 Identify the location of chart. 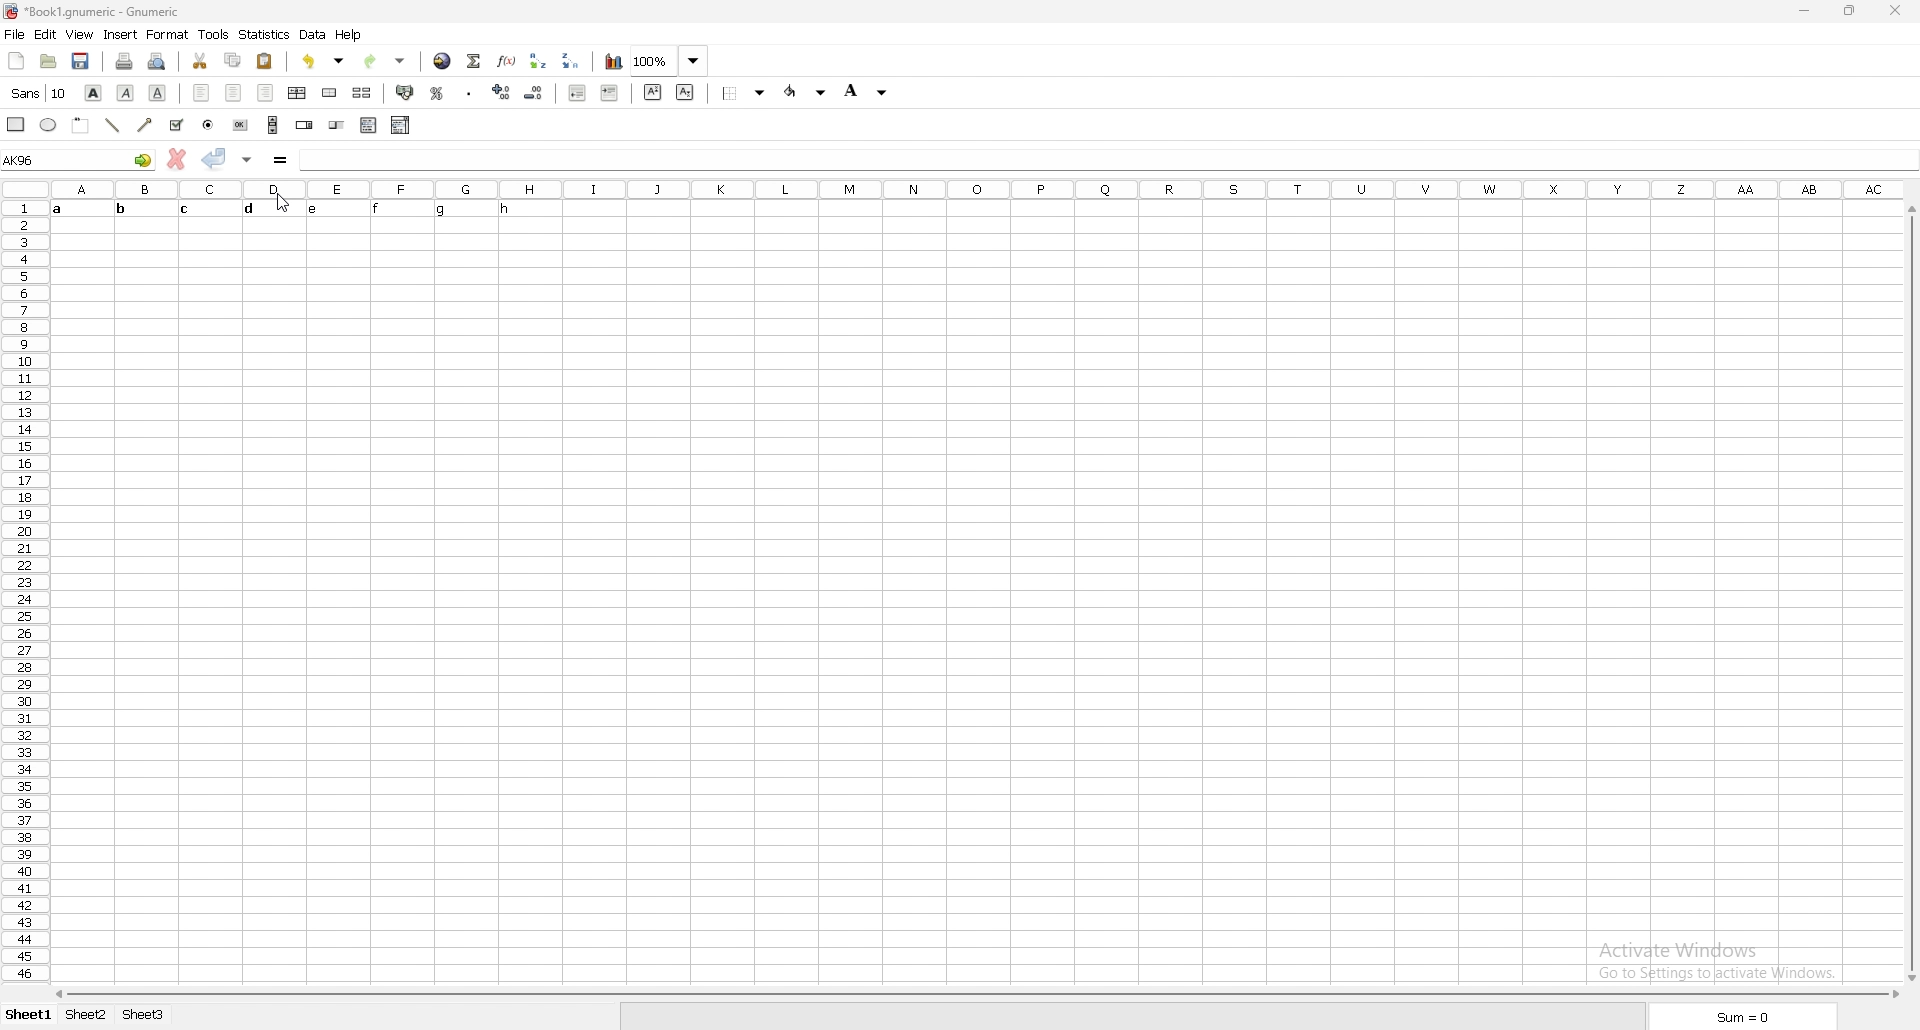
(613, 61).